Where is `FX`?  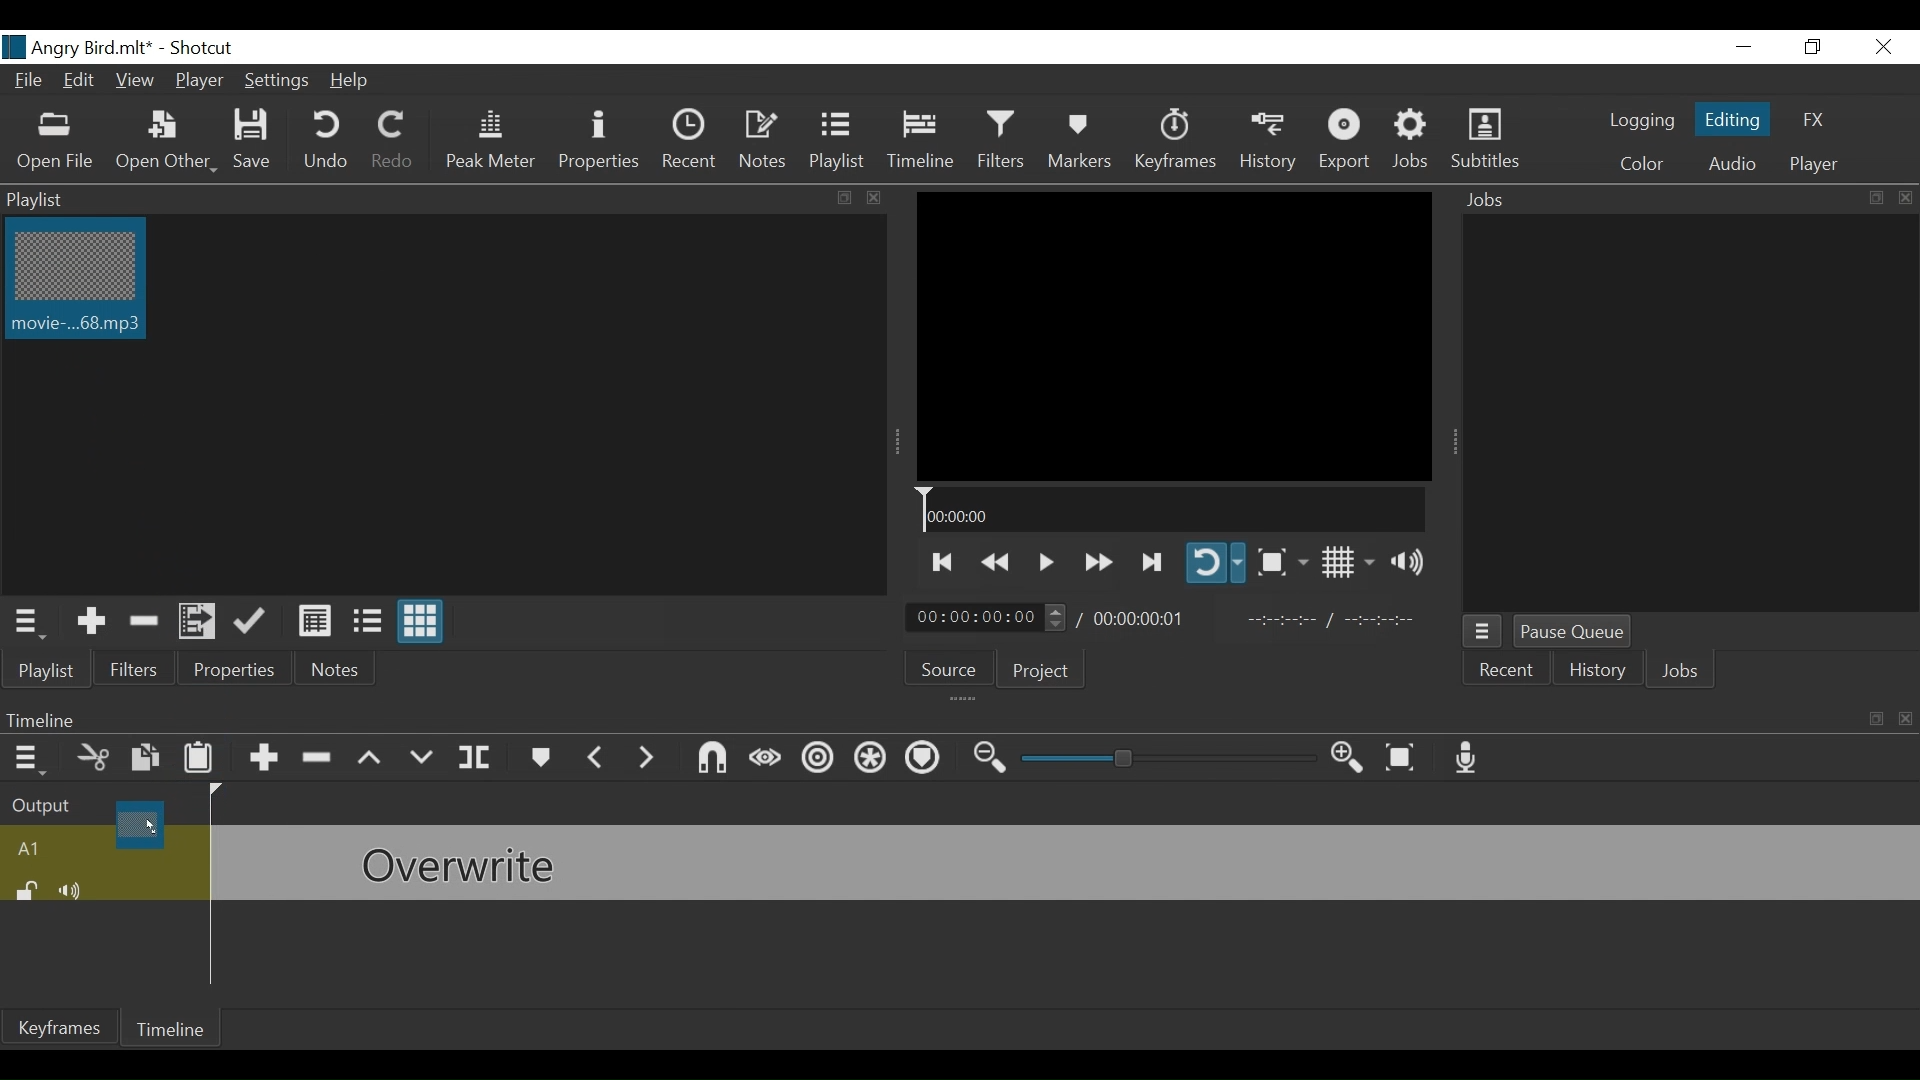 FX is located at coordinates (1811, 120).